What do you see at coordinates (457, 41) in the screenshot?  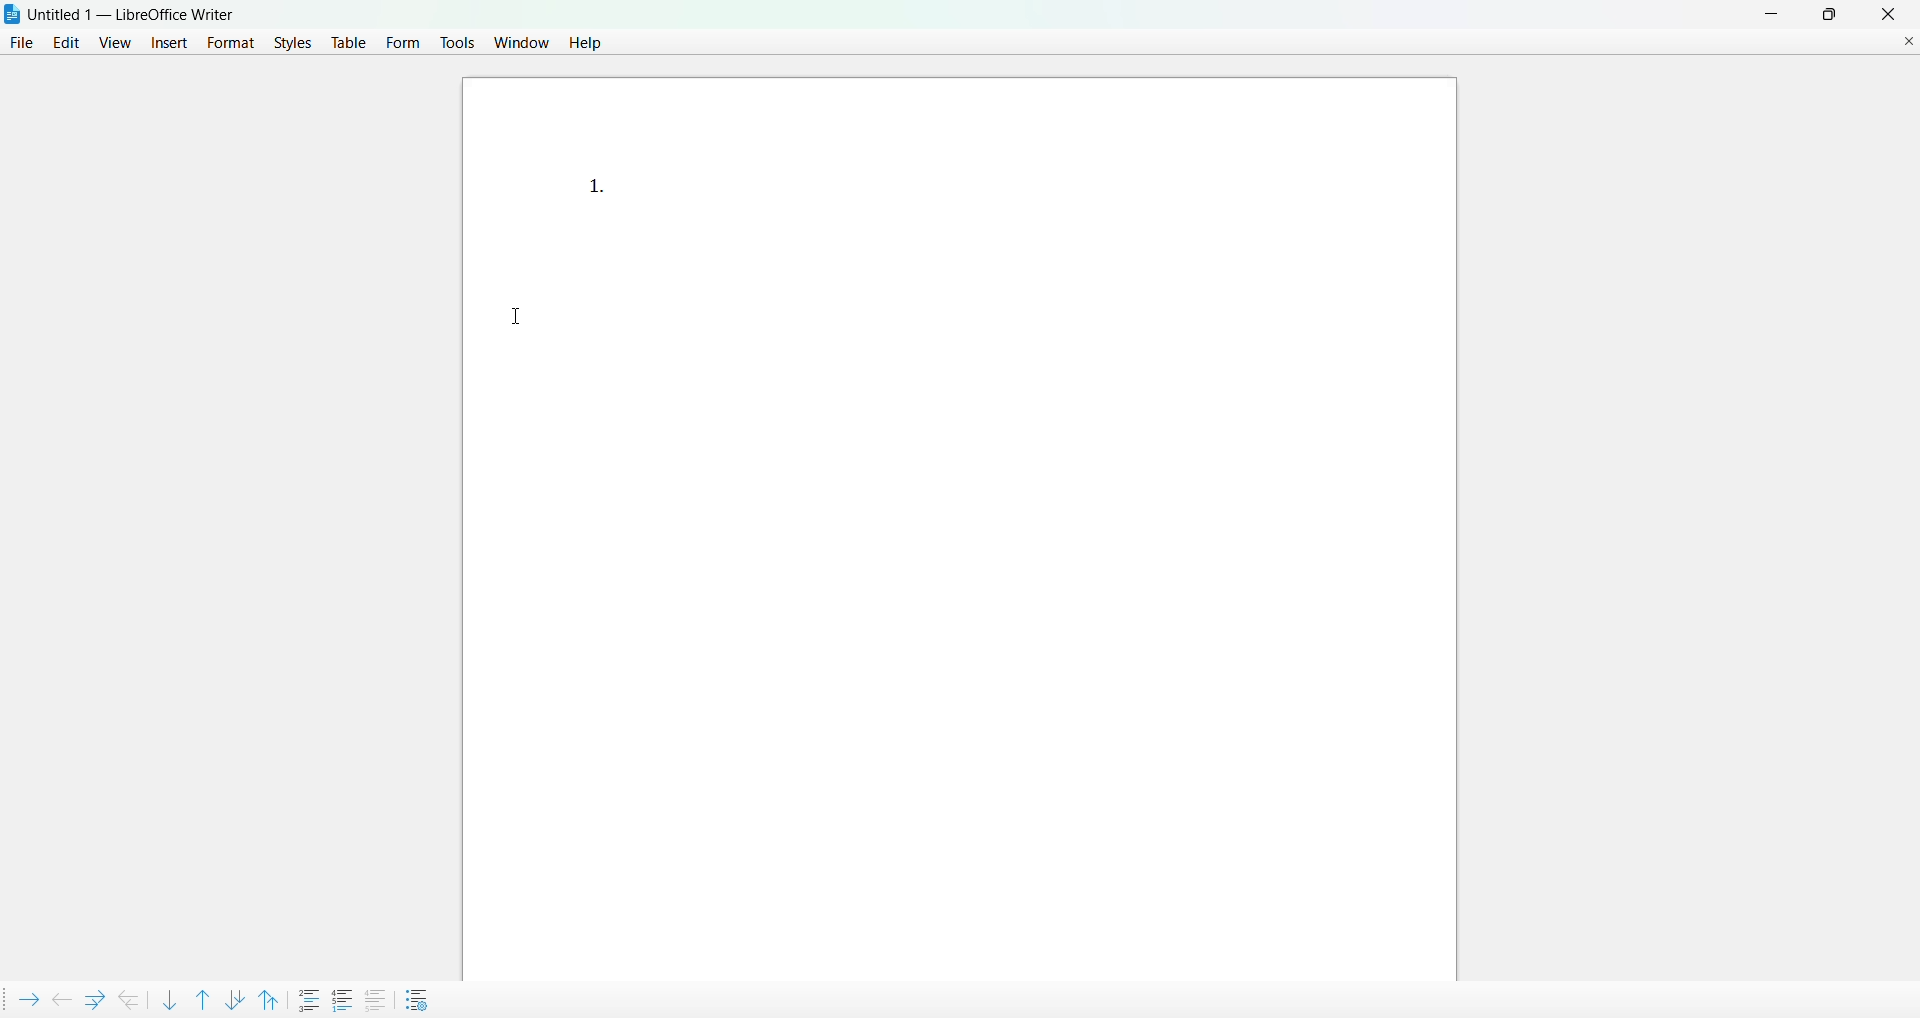 I see `tools` at bounding box center [457, 41].